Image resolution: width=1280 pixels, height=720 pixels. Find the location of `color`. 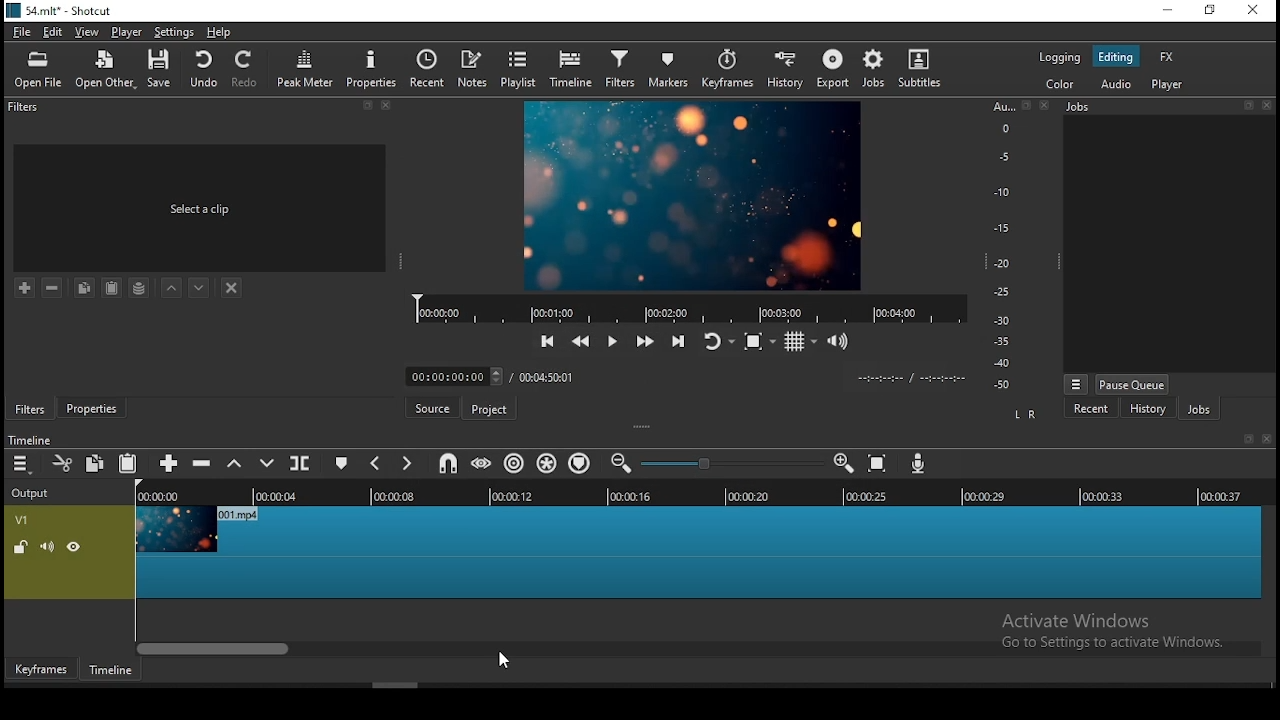

color is located at coordinates (1059, 83).